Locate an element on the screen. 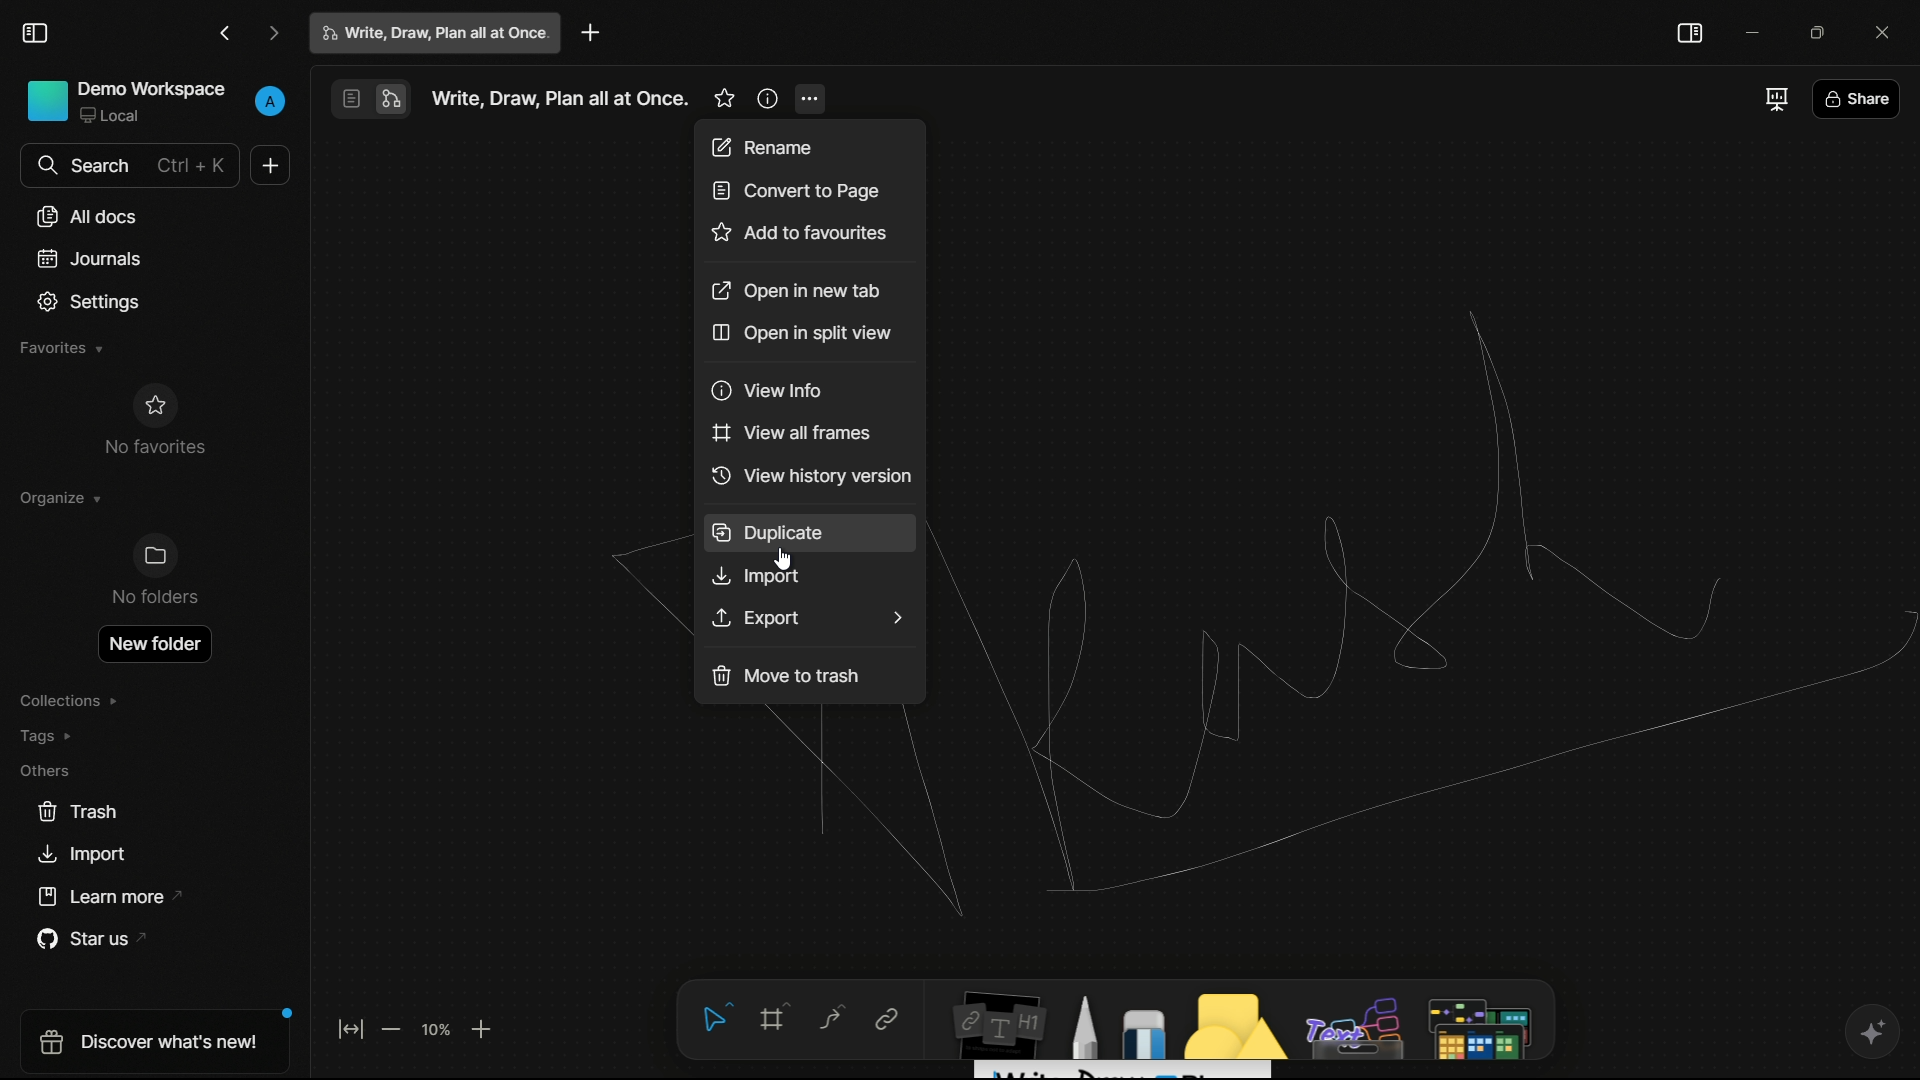  go forward is located at coordinates (277, 35).